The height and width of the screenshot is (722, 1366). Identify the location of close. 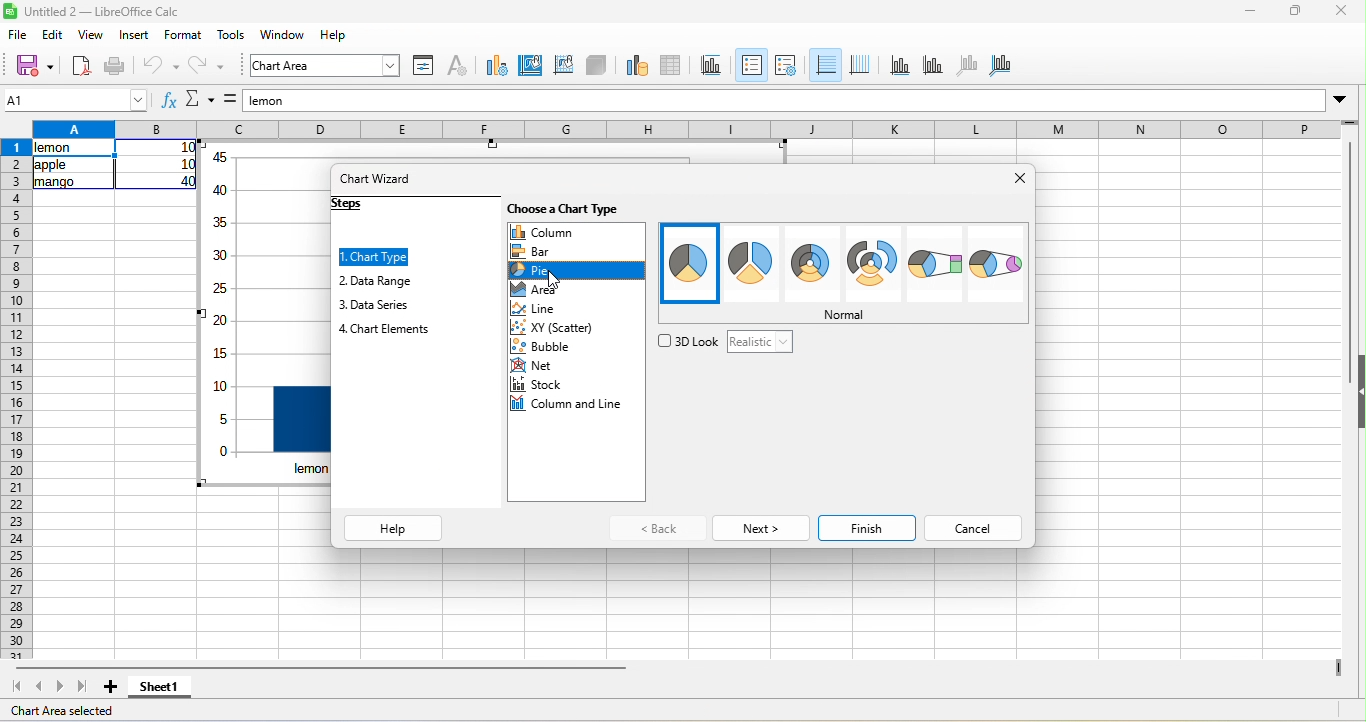
(1337, 13).